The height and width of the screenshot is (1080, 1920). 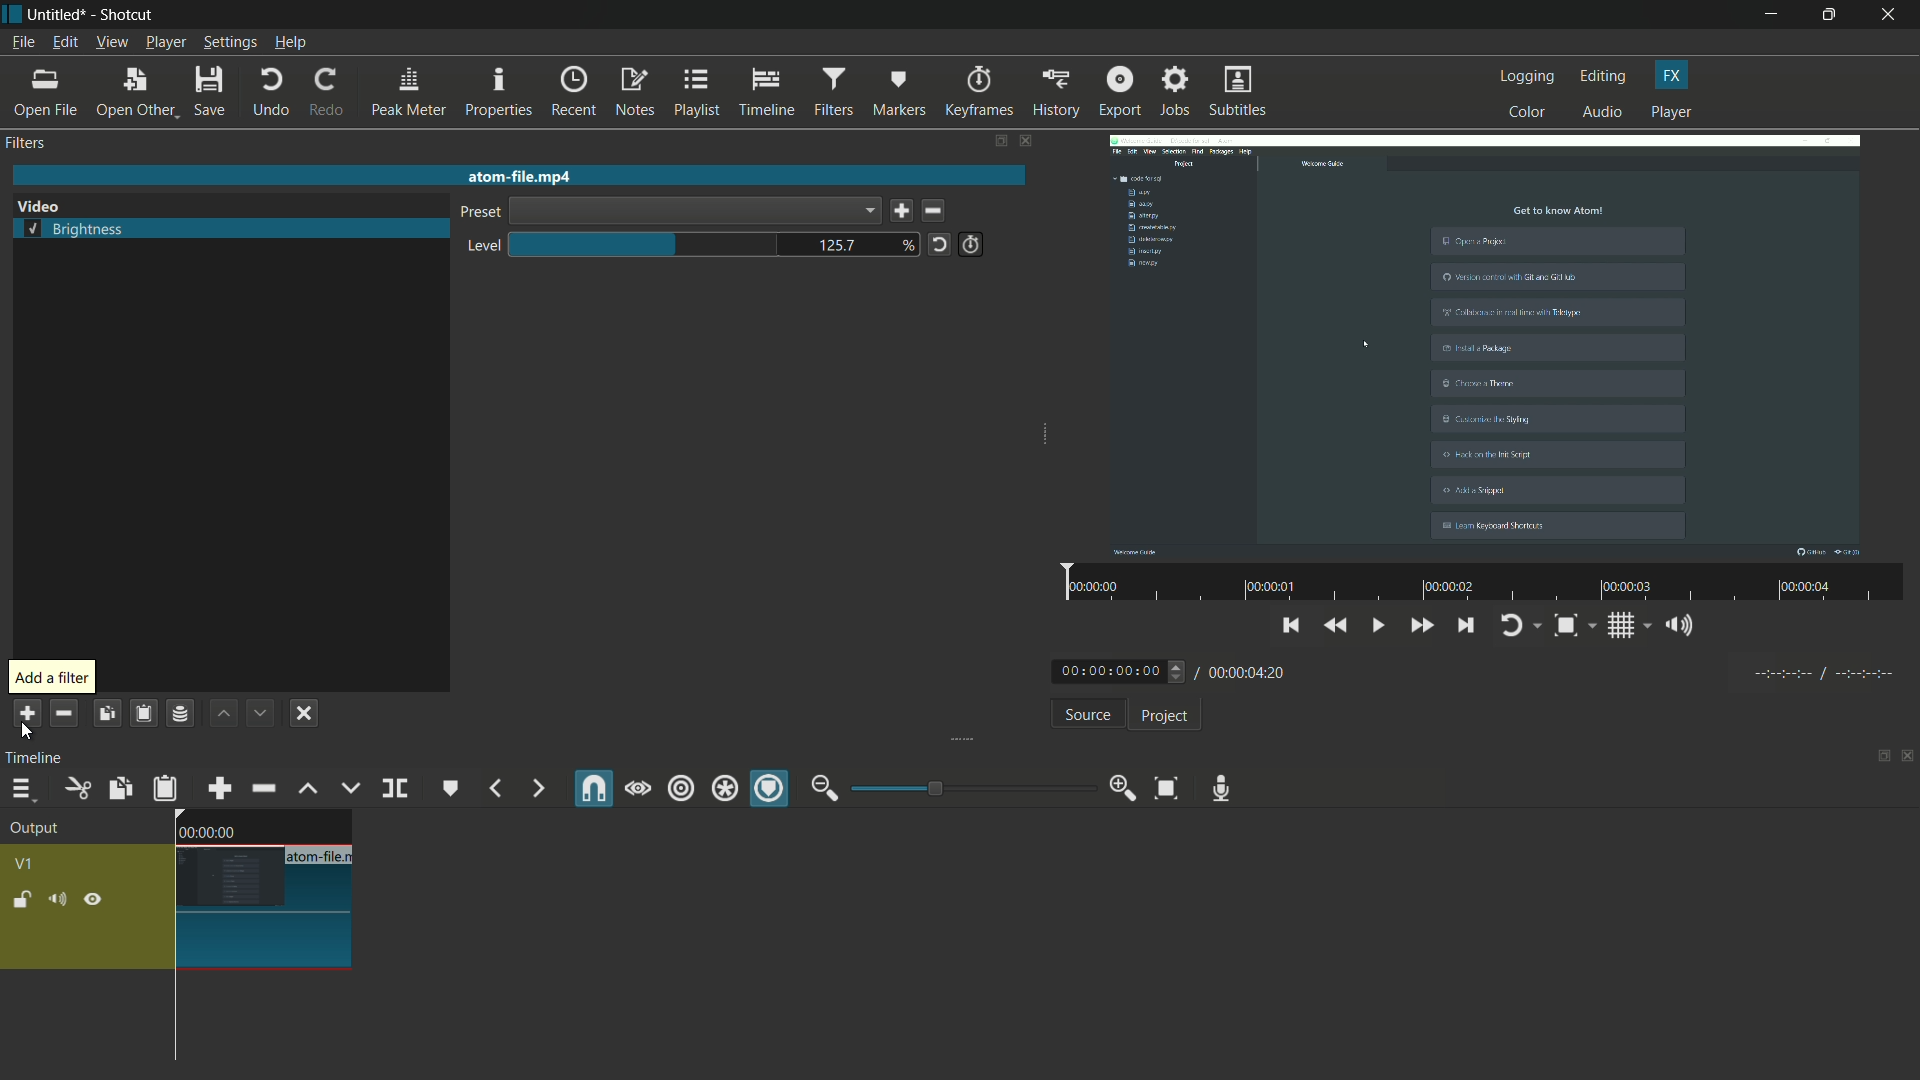 What do you see at coordinates (1291, 623) in the screenshot?
I see `skip to the previous point` at bounding box center [1291, 623].